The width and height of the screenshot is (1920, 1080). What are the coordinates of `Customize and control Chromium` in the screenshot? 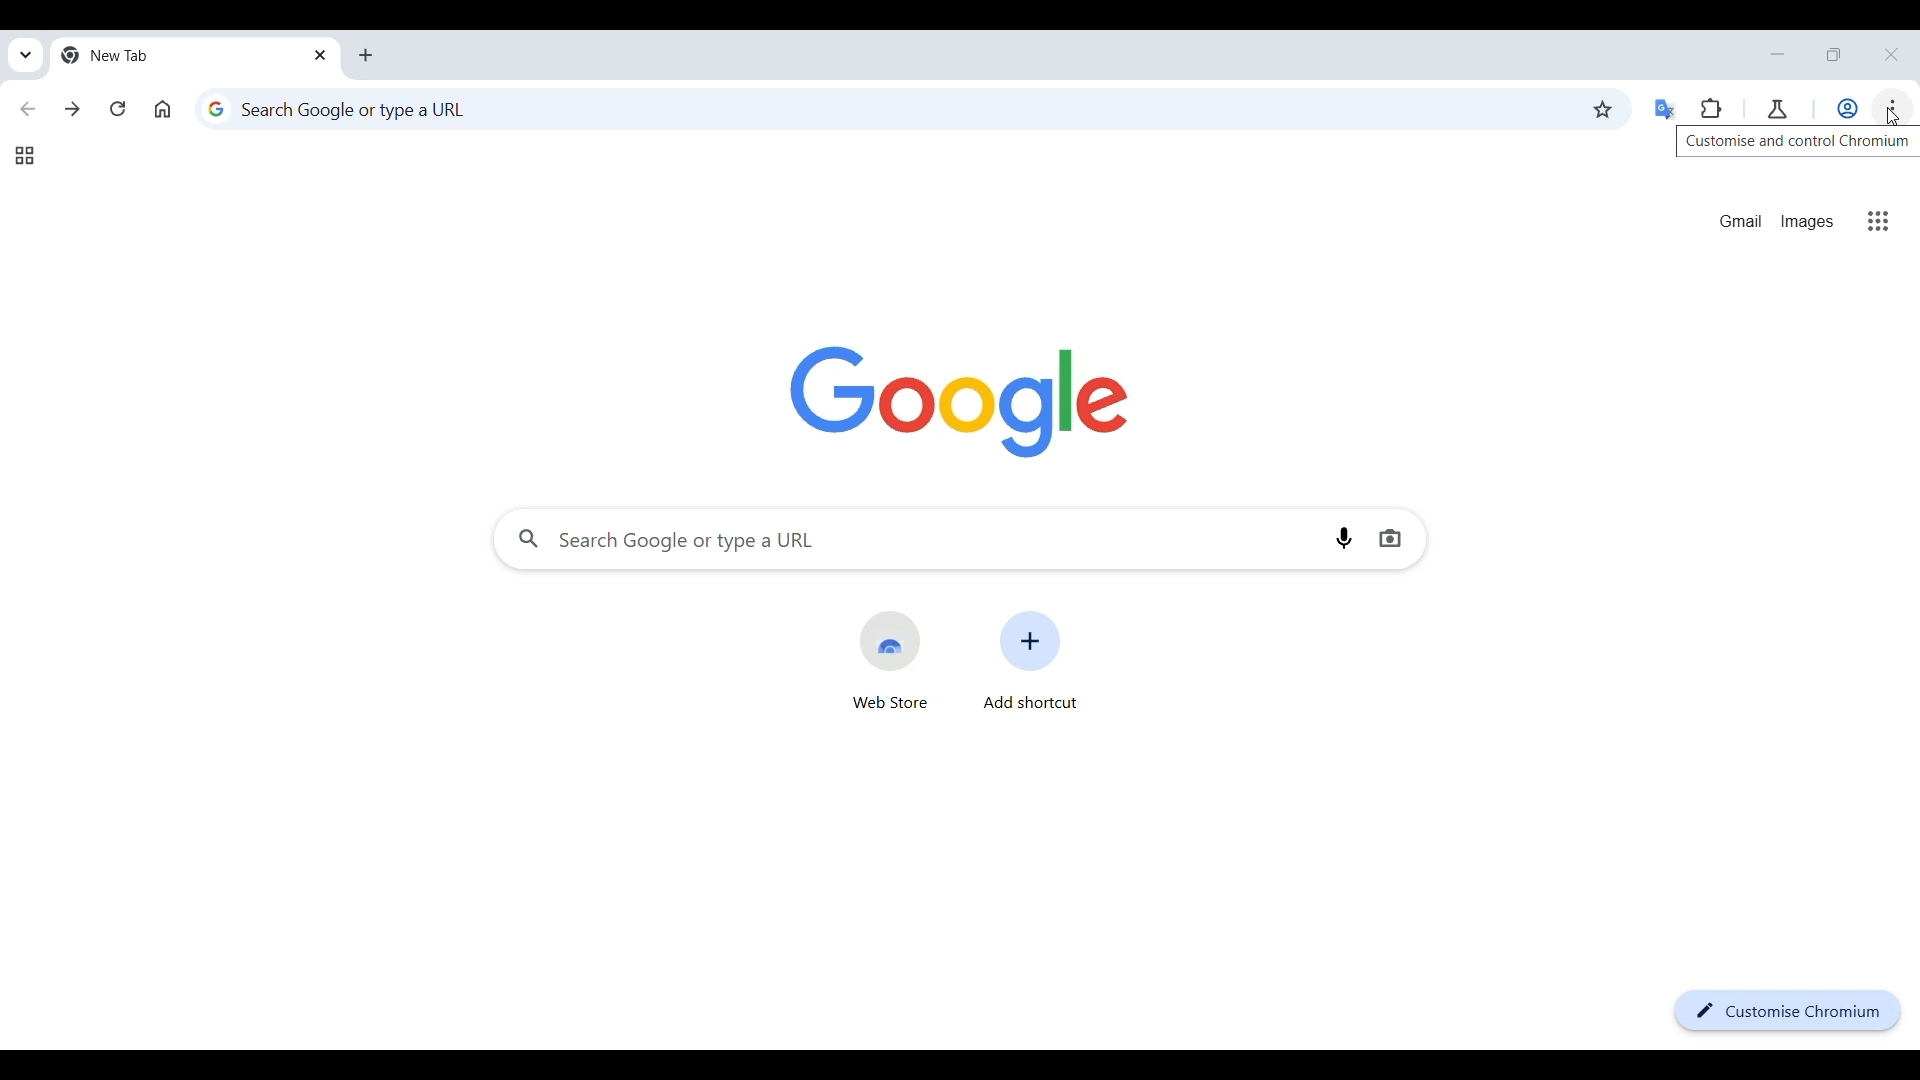 It's located at (1892, 109).